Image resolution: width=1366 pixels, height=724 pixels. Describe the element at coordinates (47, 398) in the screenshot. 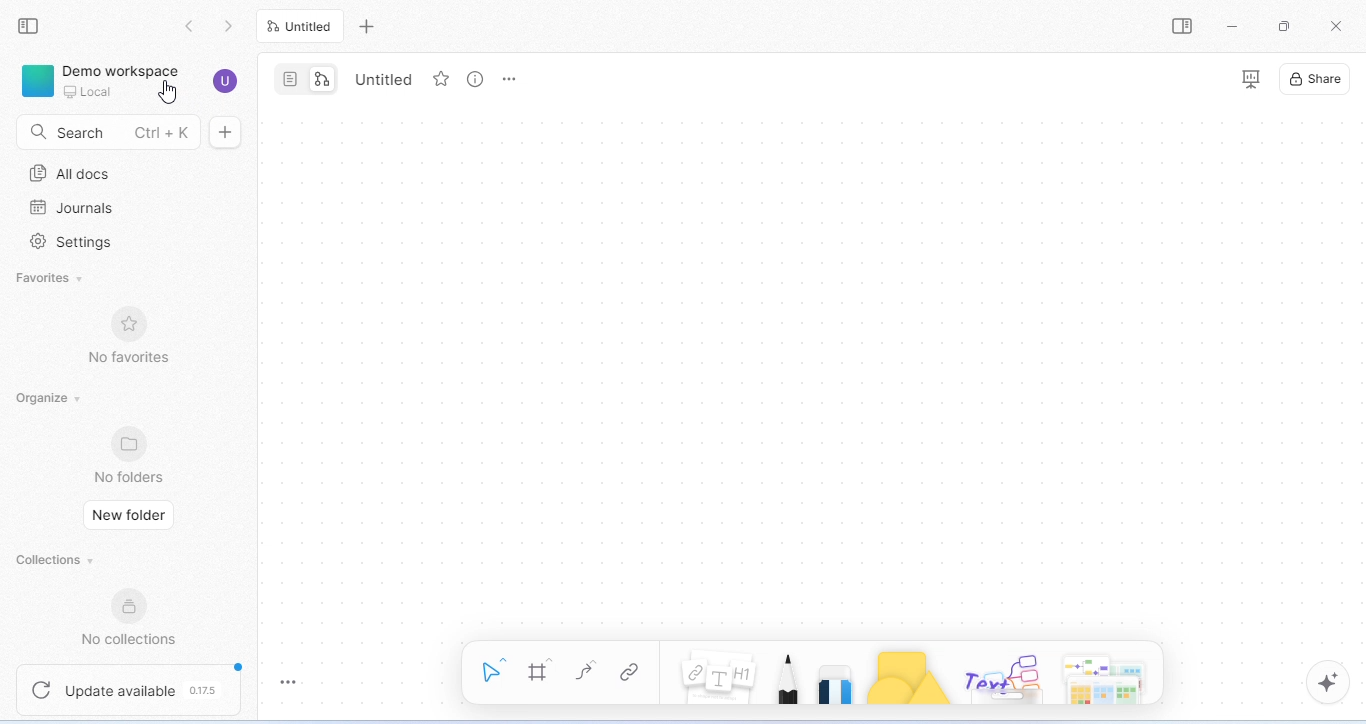

I see `organize` at that location.